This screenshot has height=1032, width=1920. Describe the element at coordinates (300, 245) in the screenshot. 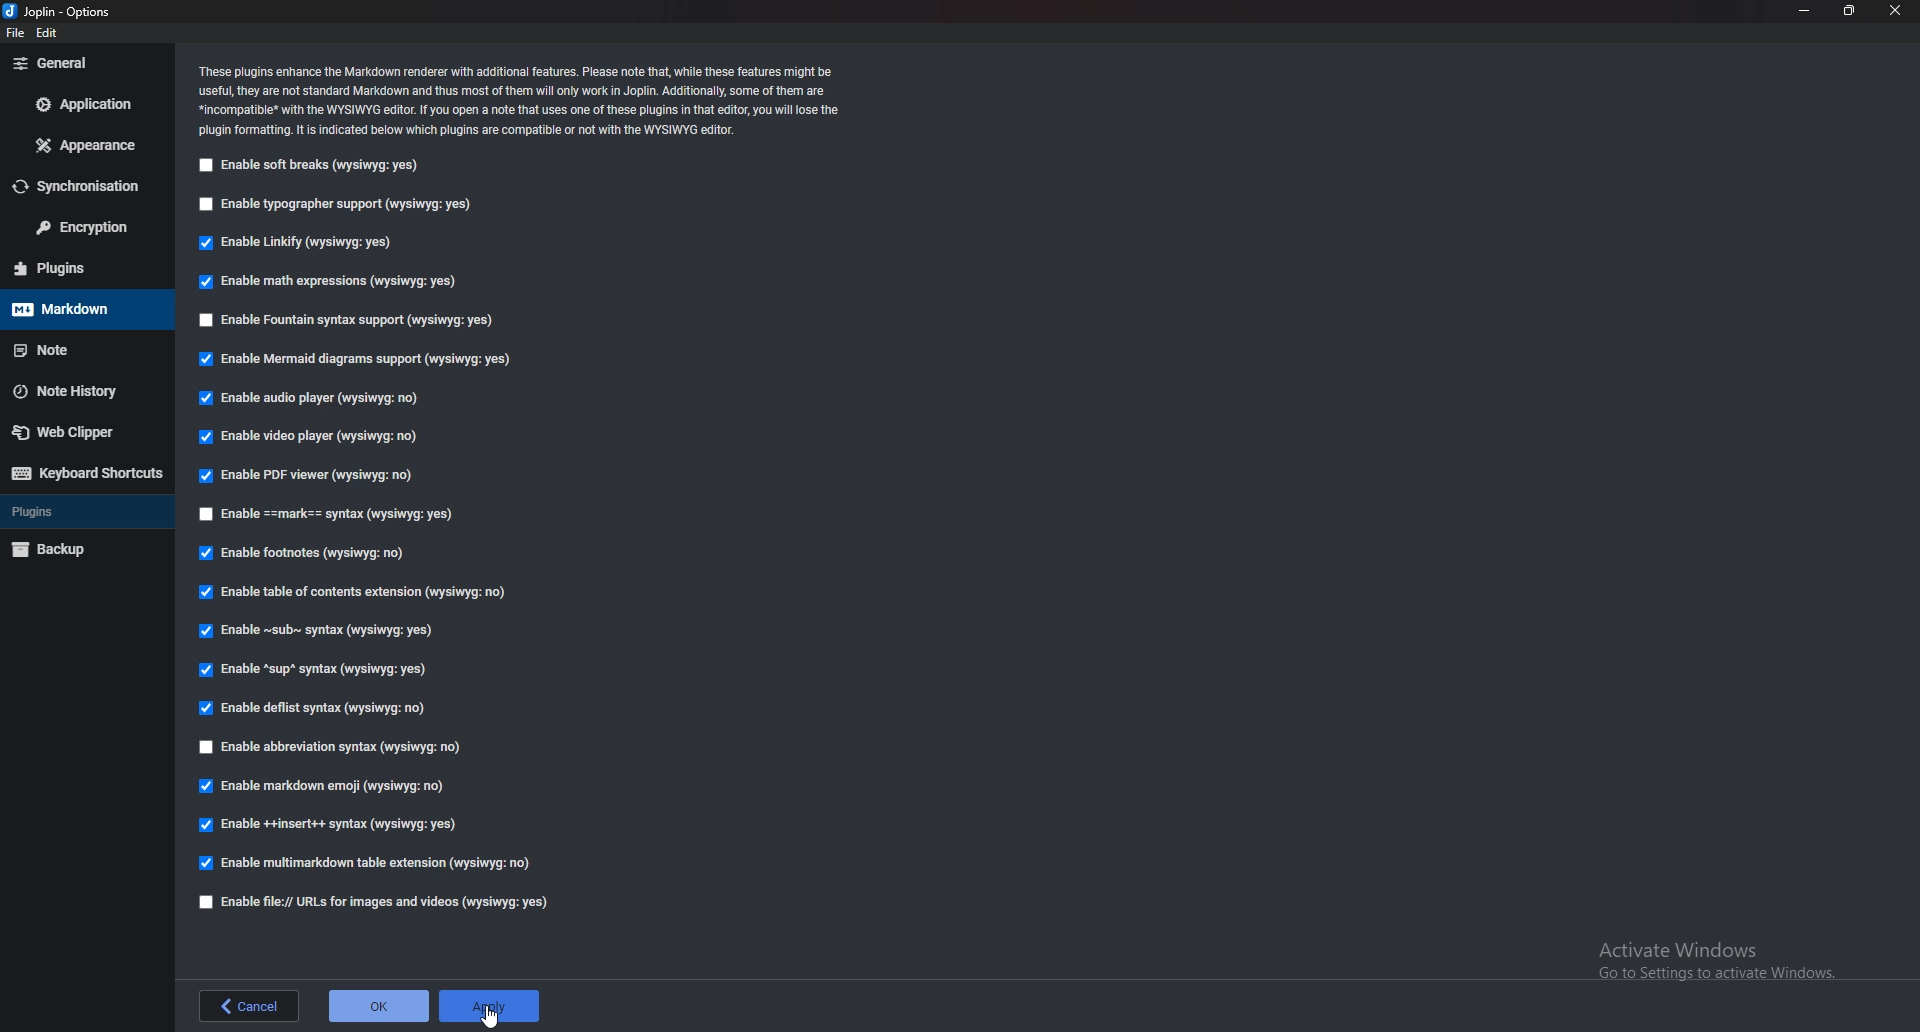

I see `Enable linkify` at that location.